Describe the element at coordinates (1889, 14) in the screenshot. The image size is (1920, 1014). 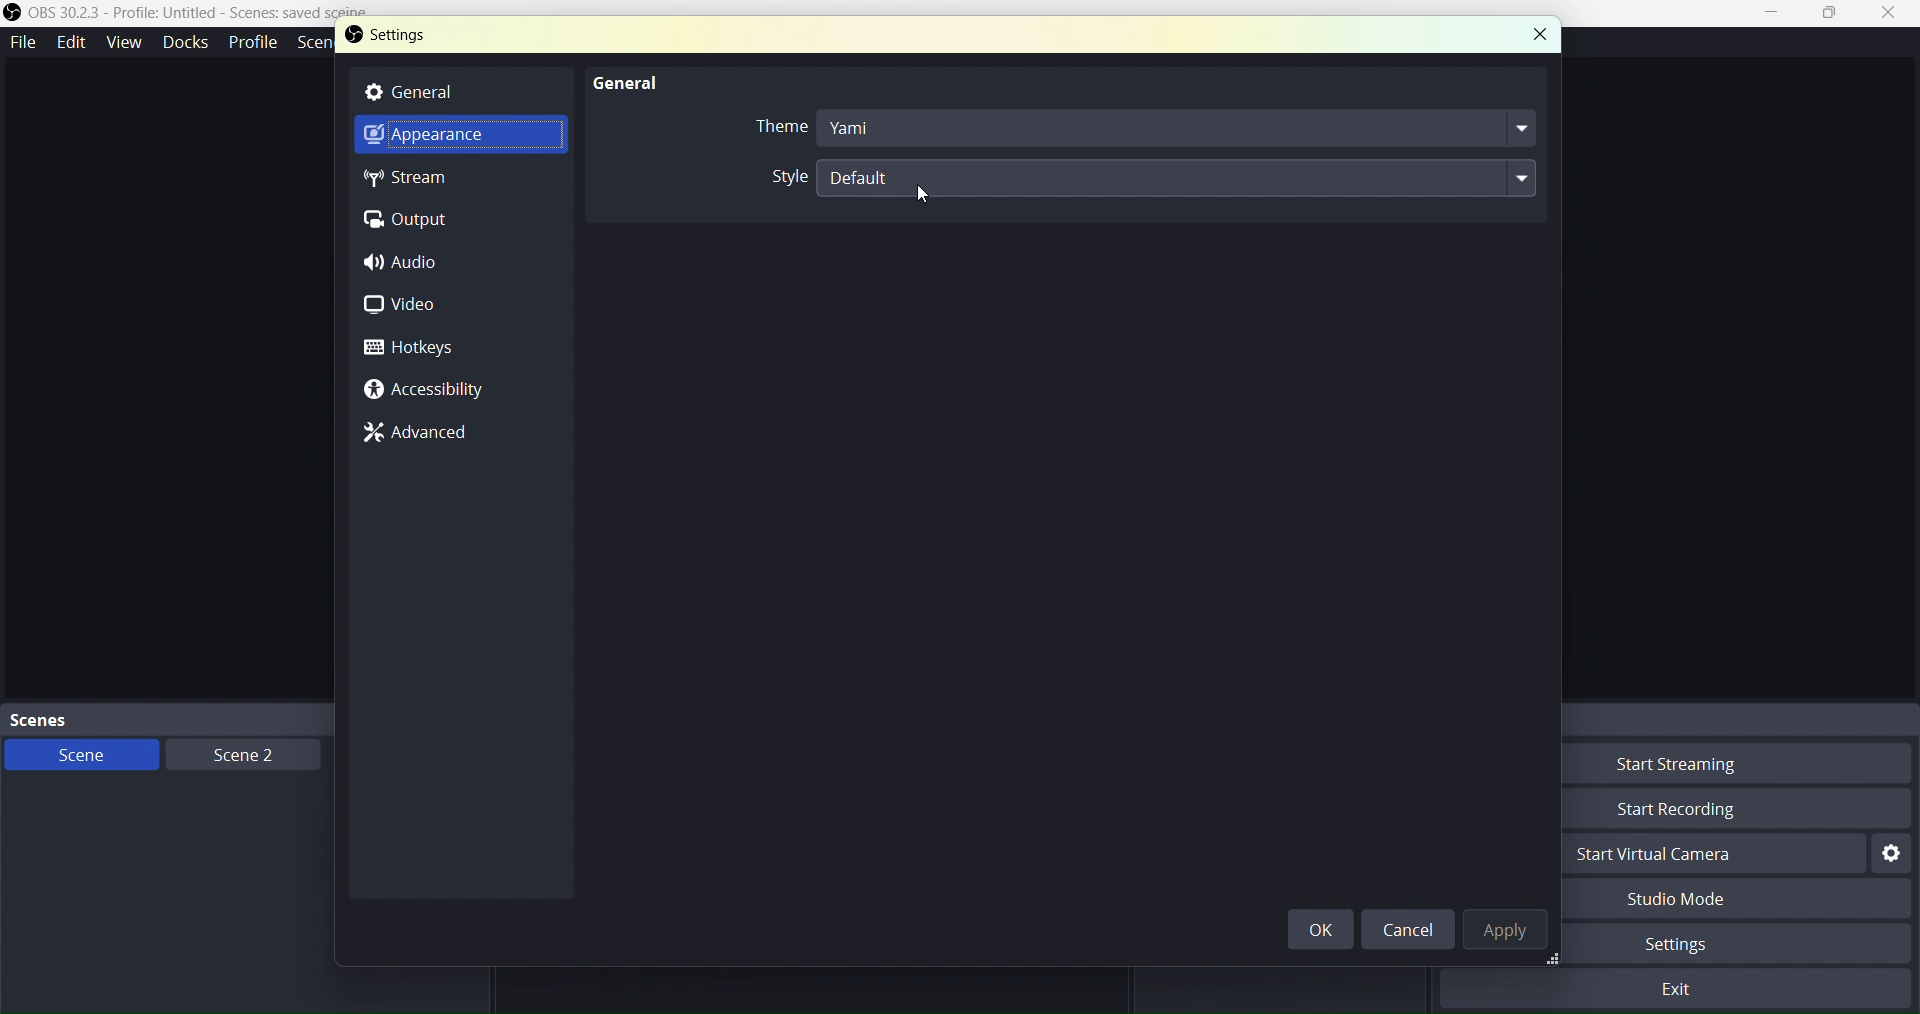
I see `Close` at that location.